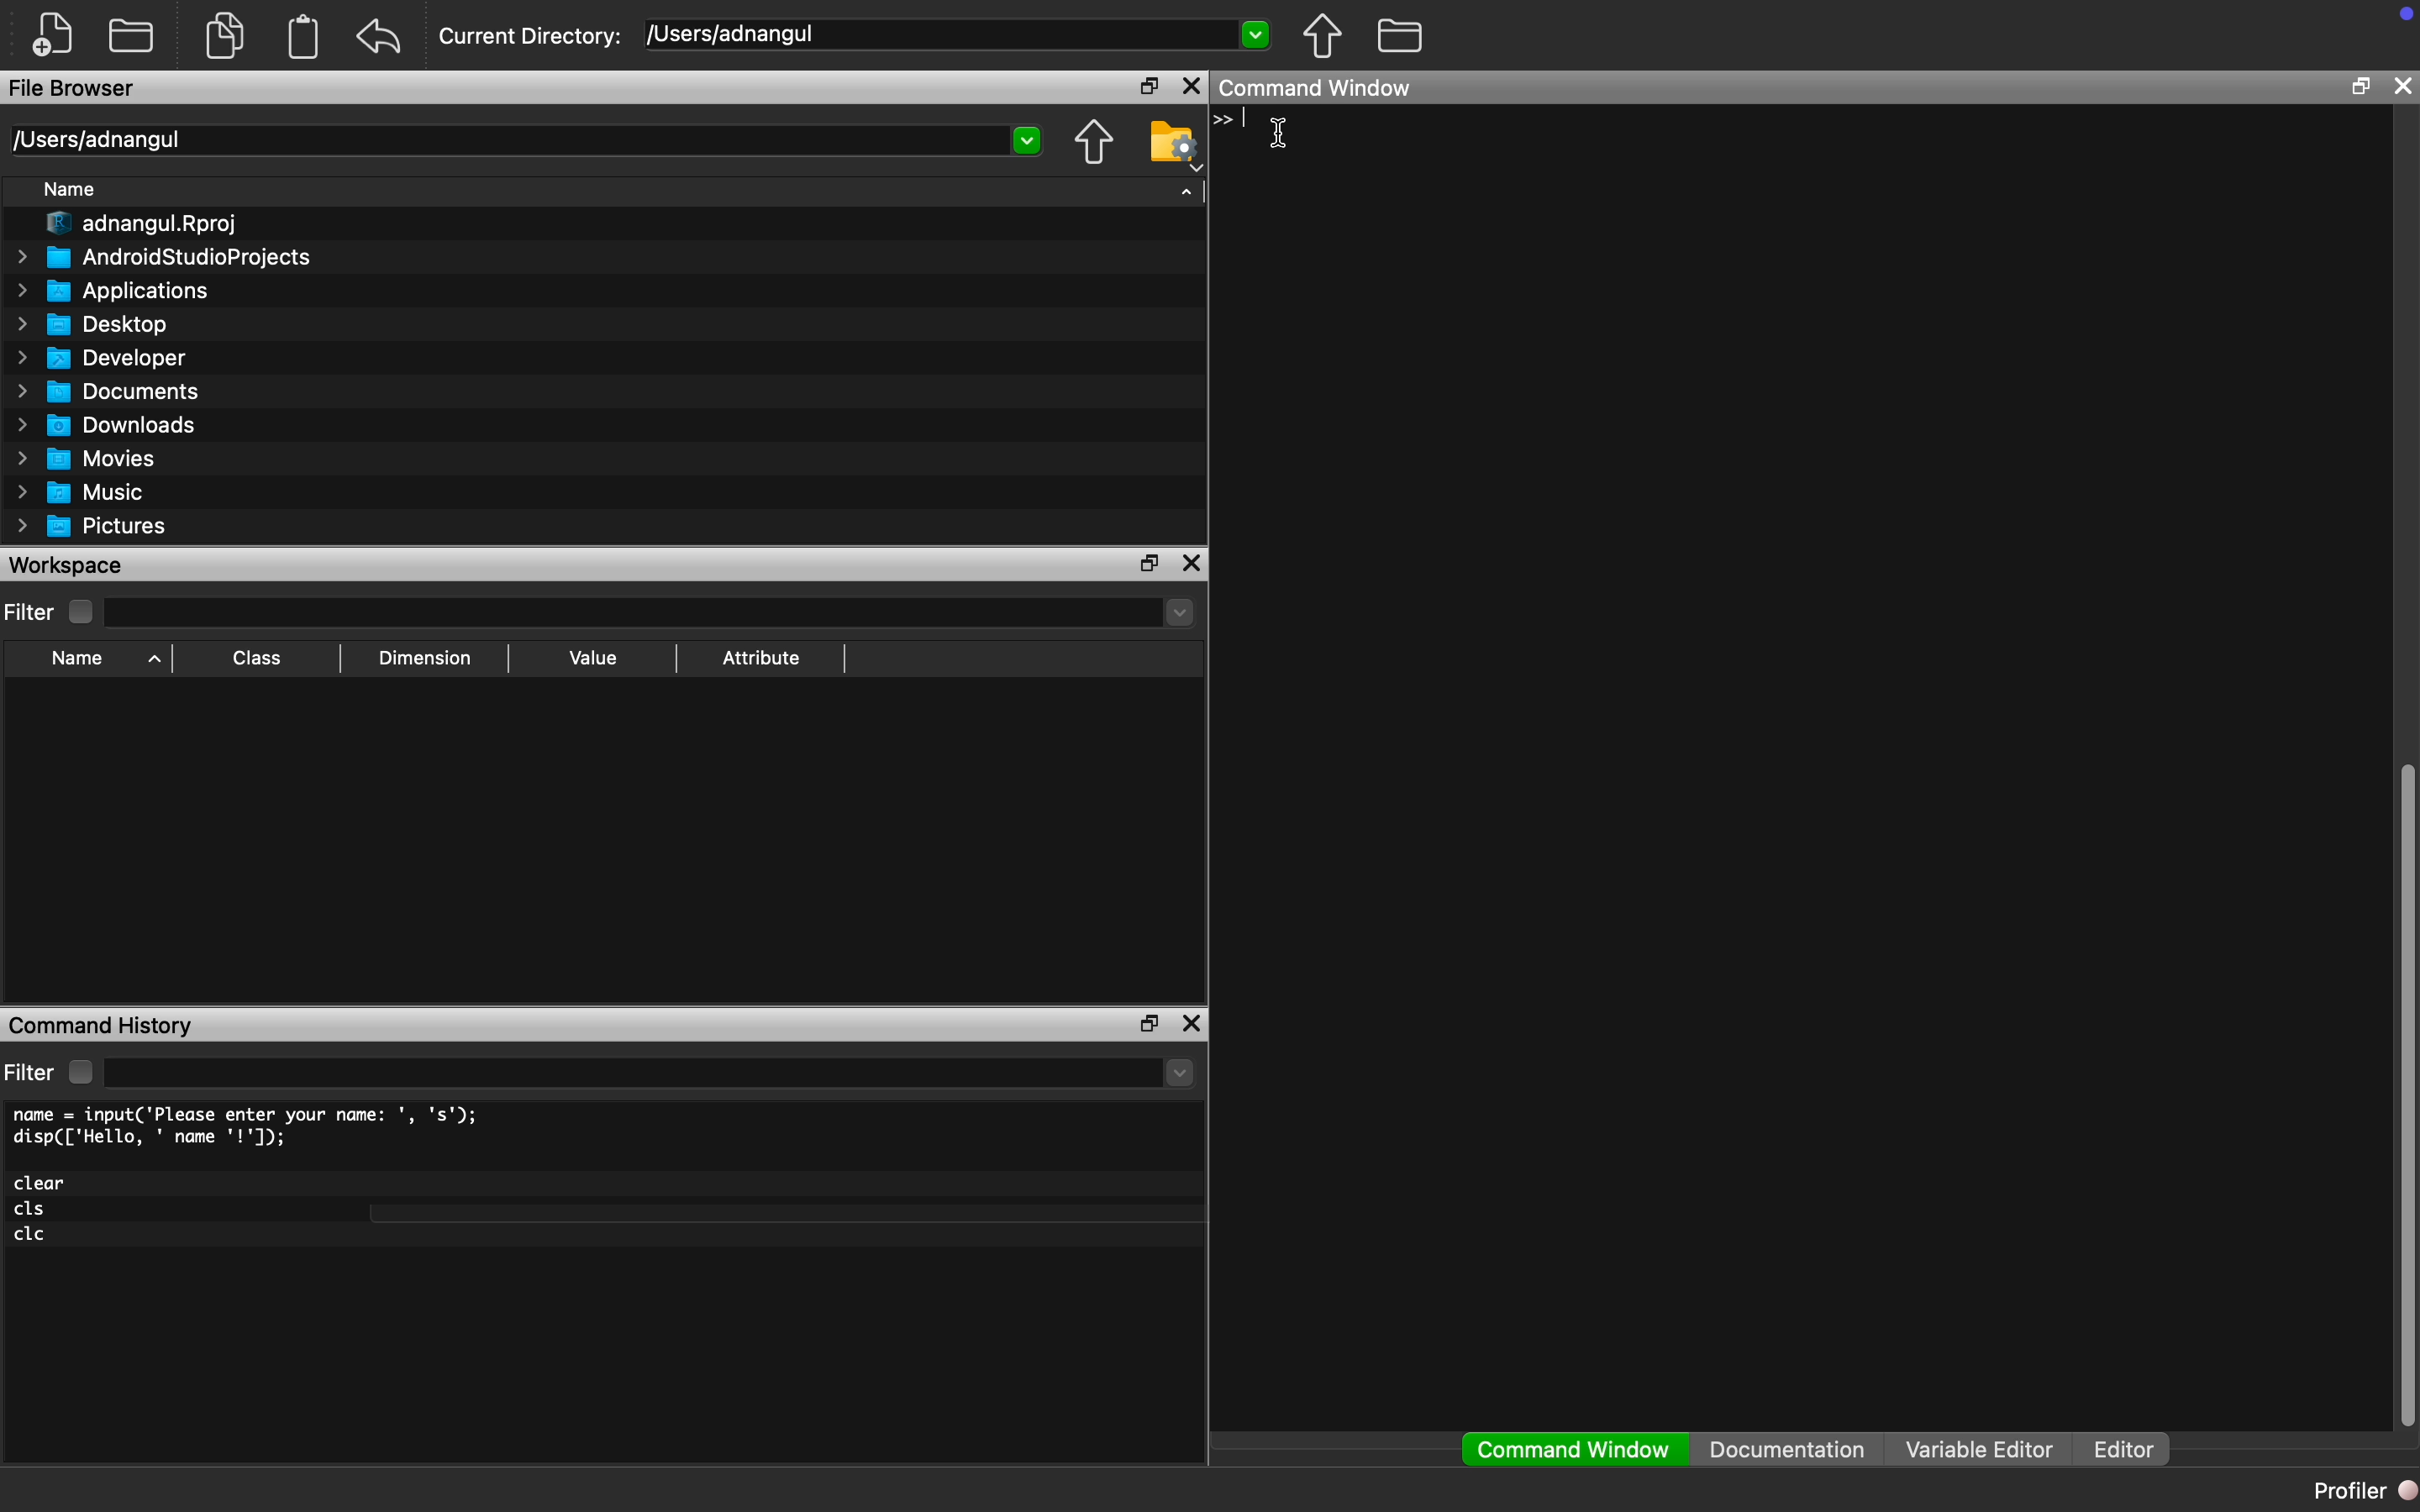  Describe the element at coordinates (1181, 1073) in the screenshot. I see `dropdown` at that location.